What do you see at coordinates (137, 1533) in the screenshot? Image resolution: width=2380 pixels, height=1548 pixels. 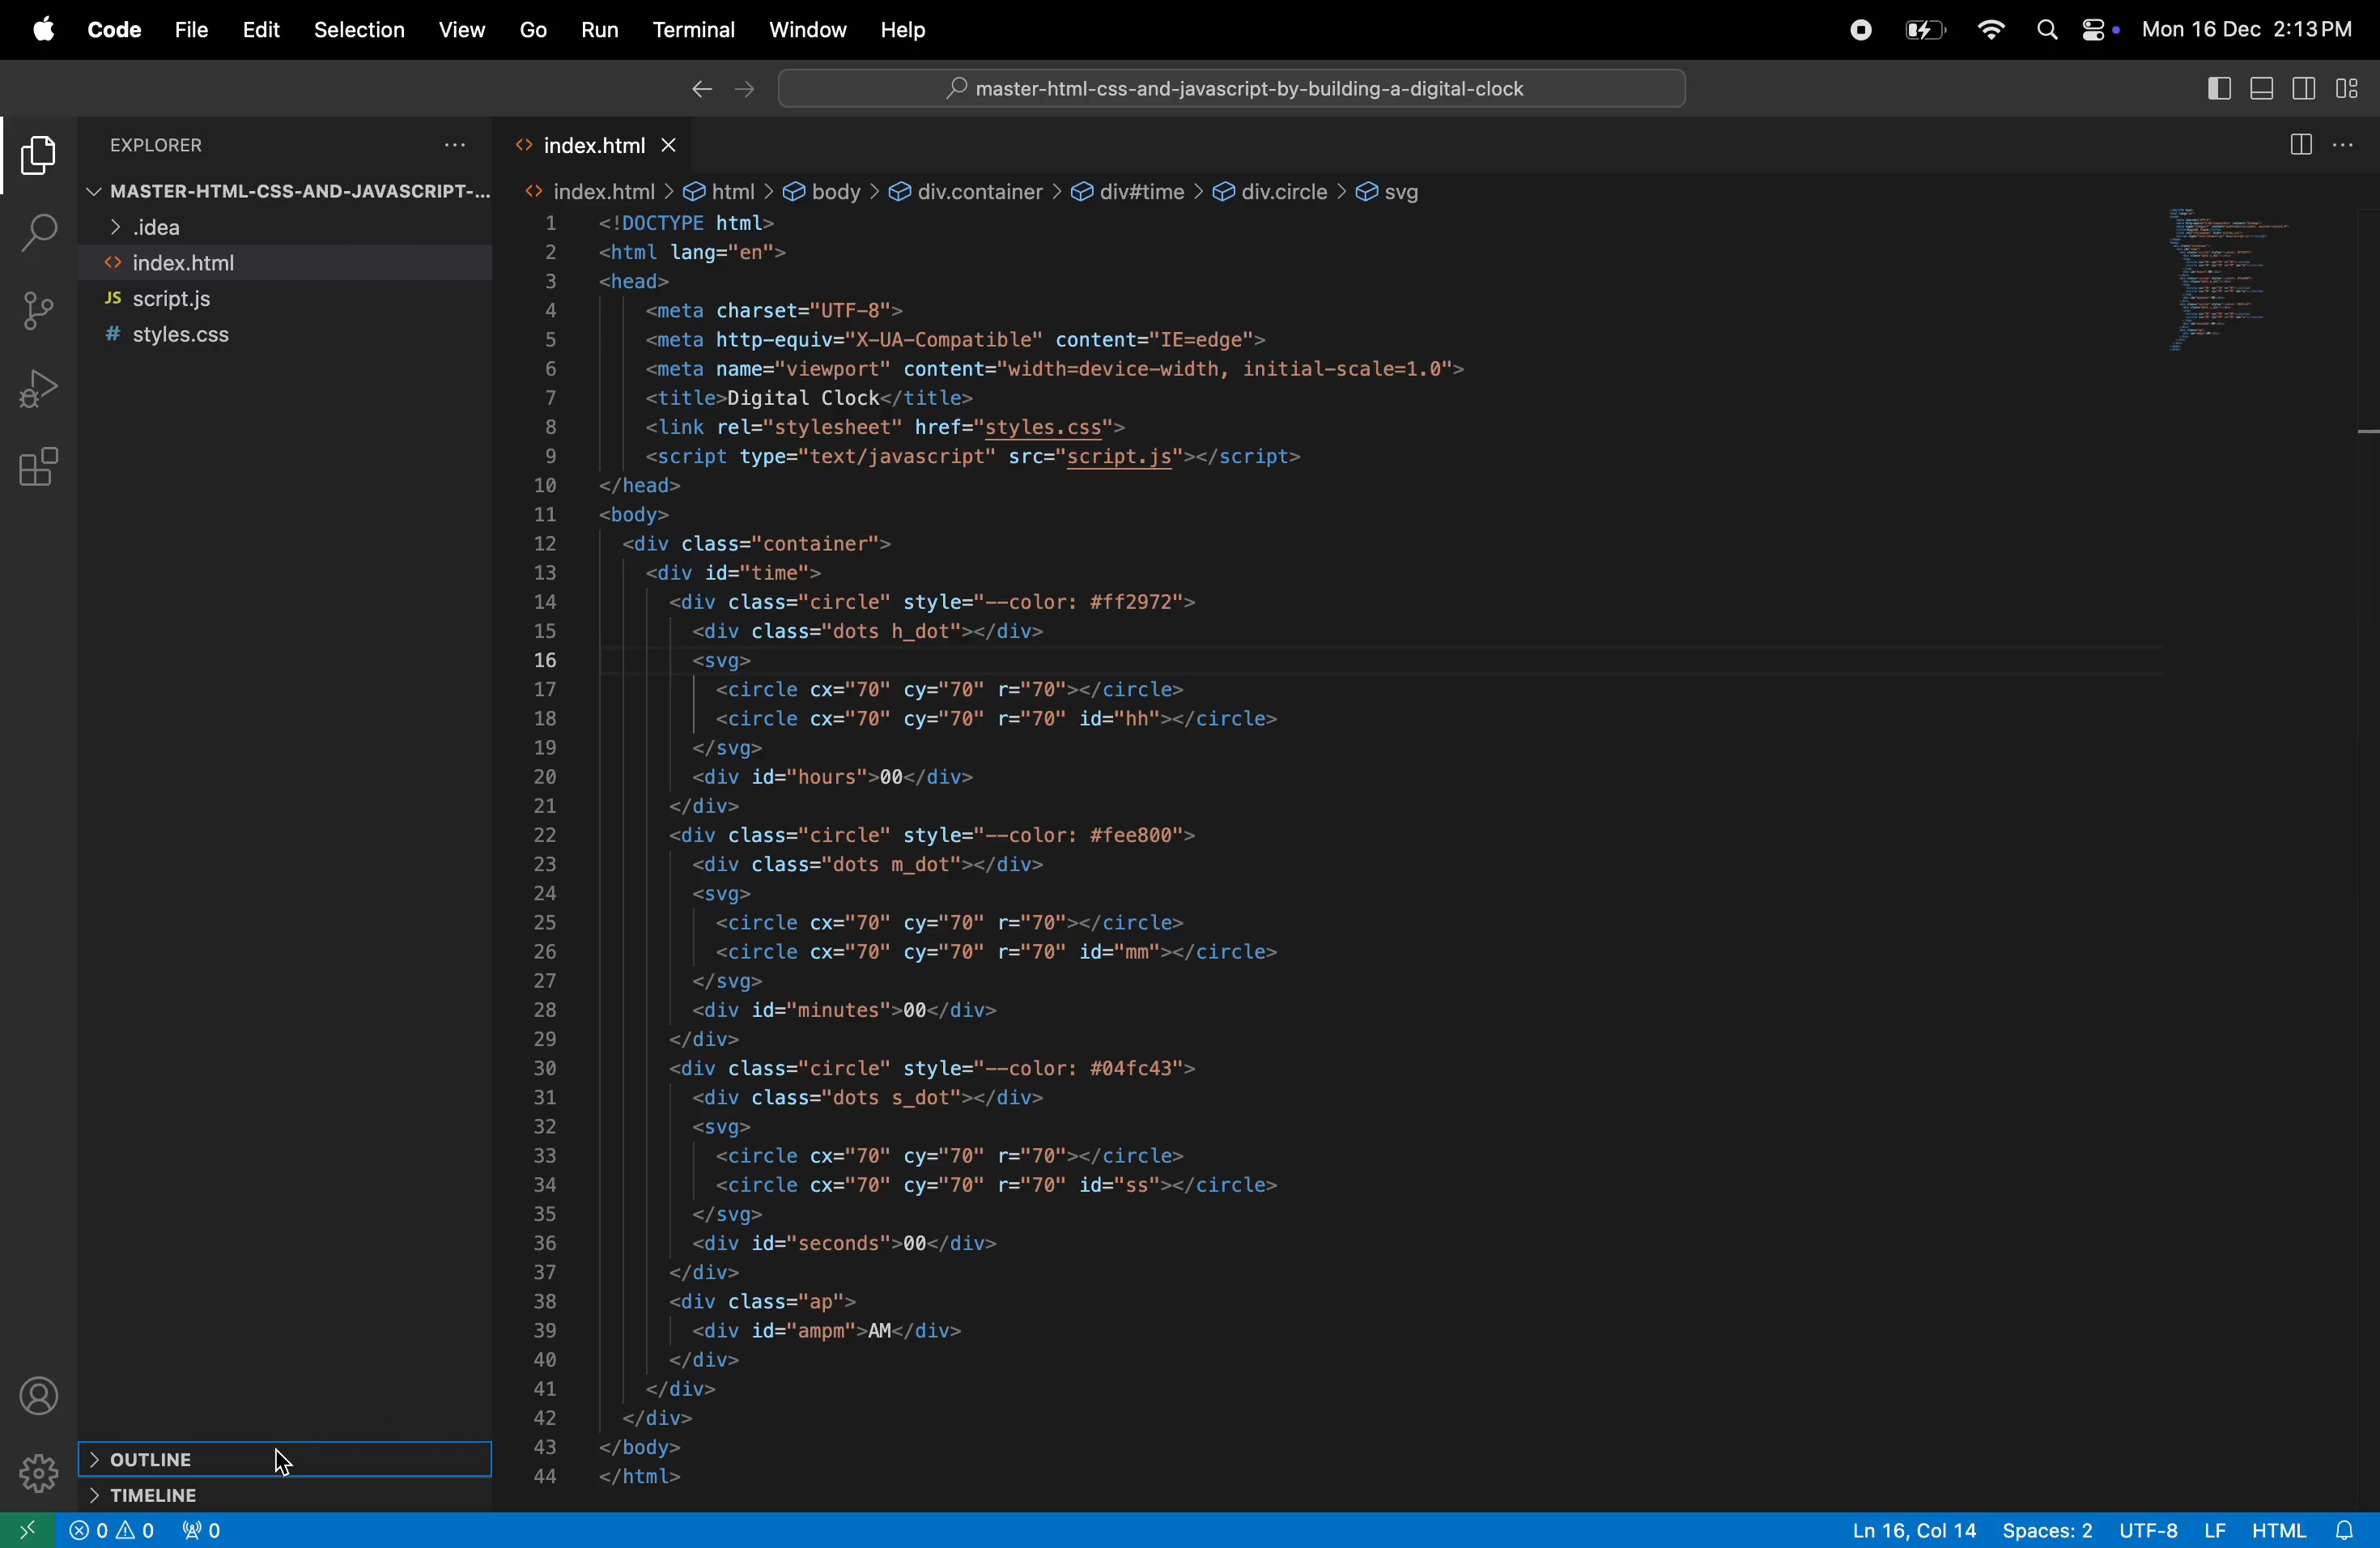 I see `alerts` at bounding box center [137, 1533].